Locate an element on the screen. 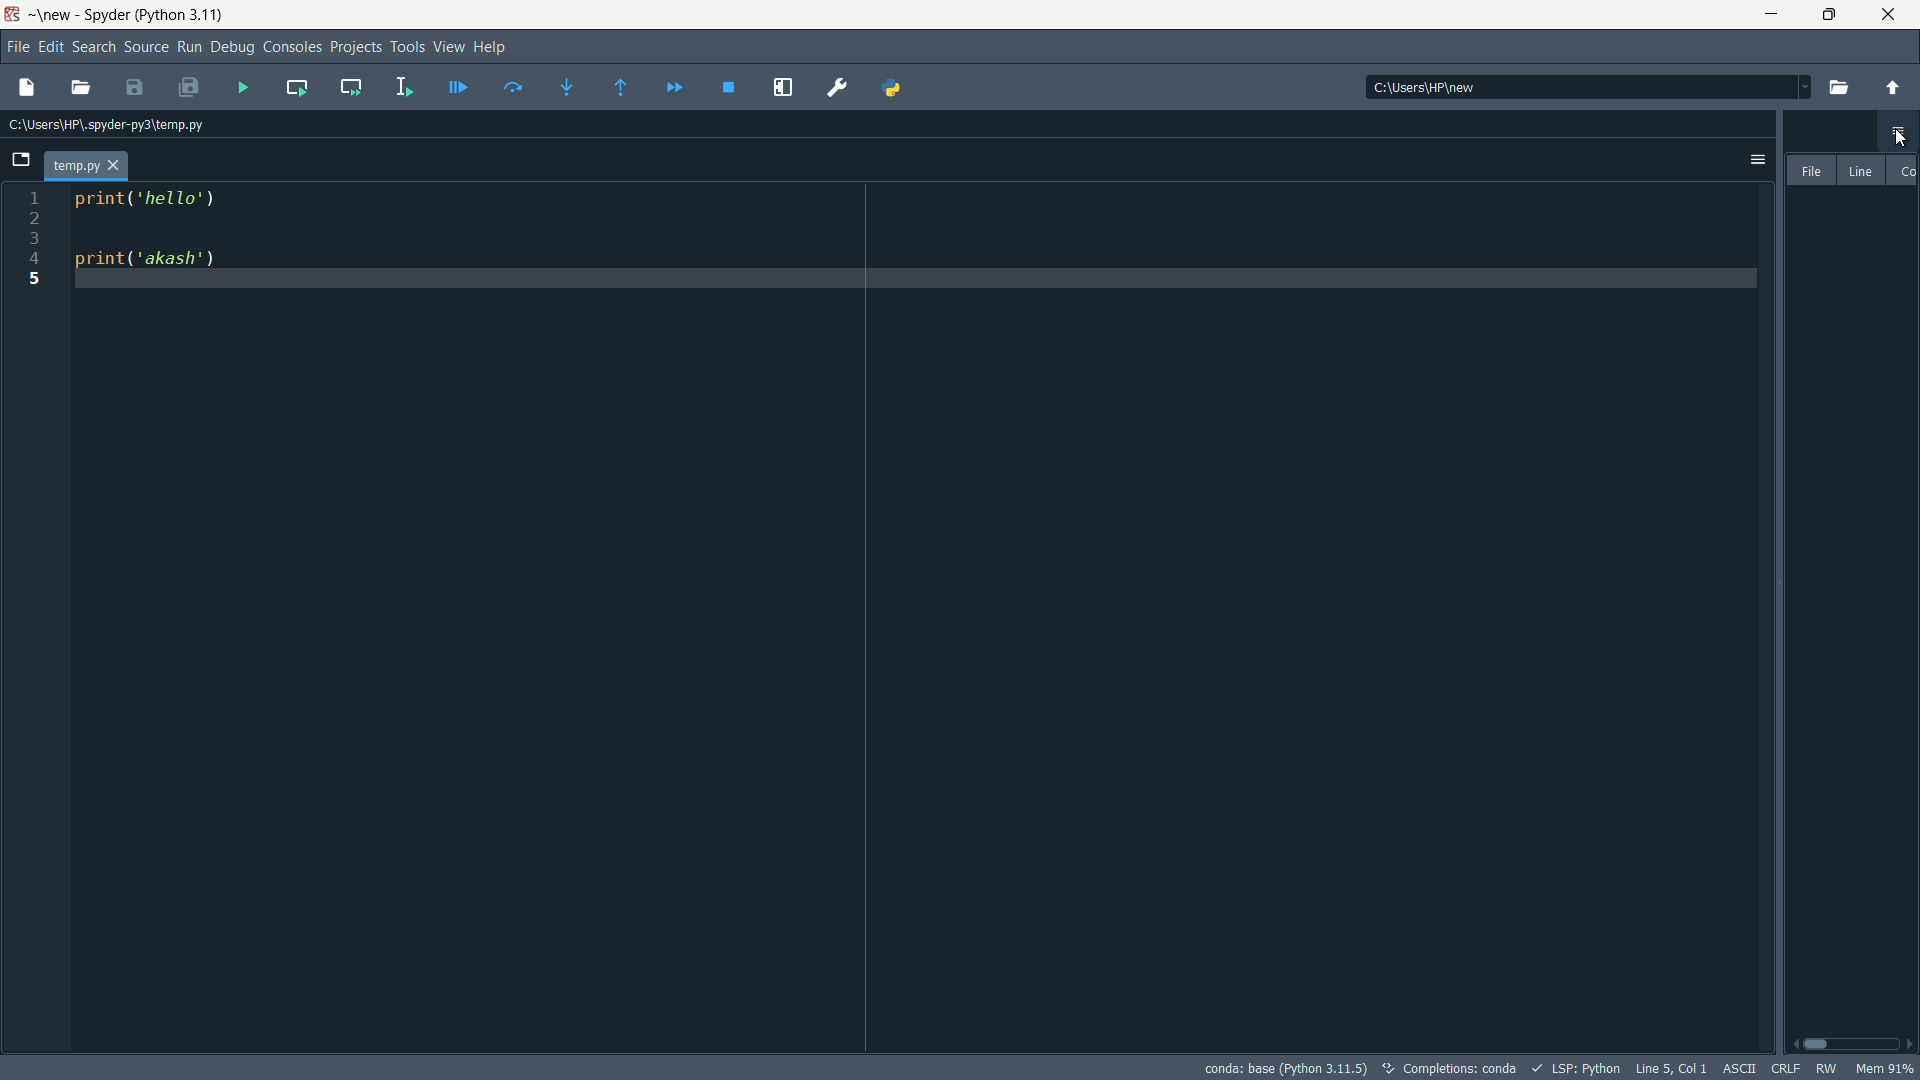 This screenshot has height=1080, width=1920. maximize current pain is located at coordinates (780, 86).